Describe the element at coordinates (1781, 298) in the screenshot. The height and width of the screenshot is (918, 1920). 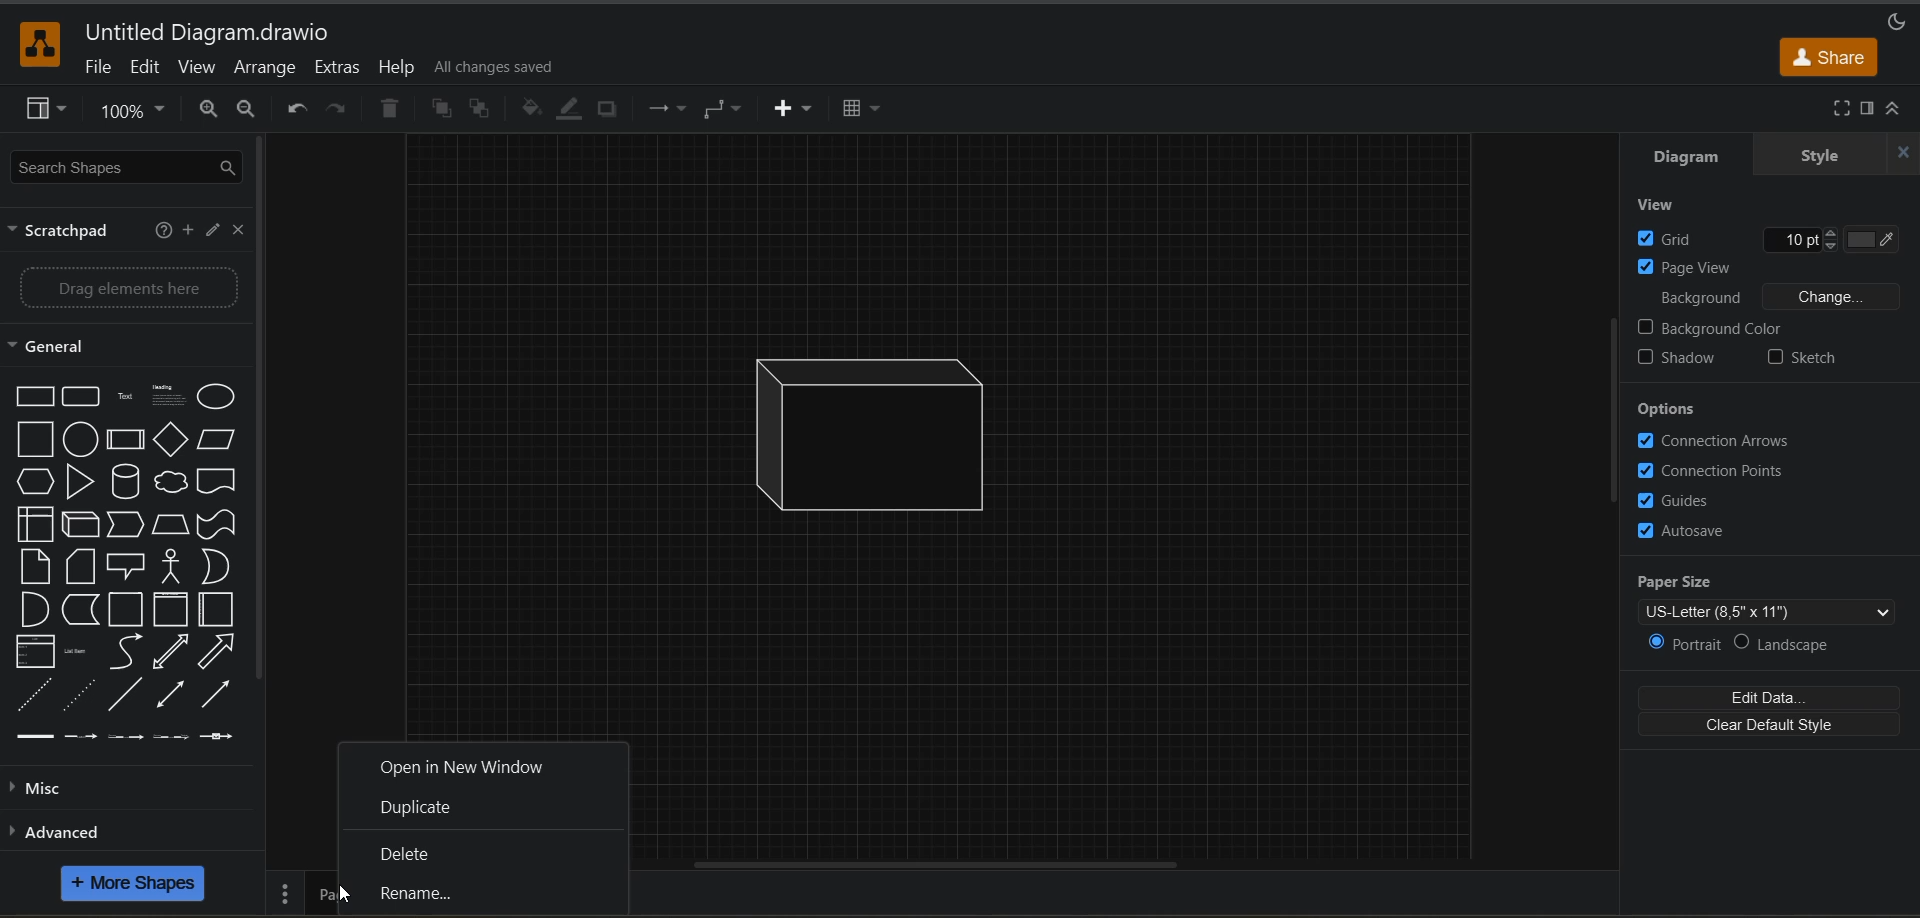
I see `background` at that location.